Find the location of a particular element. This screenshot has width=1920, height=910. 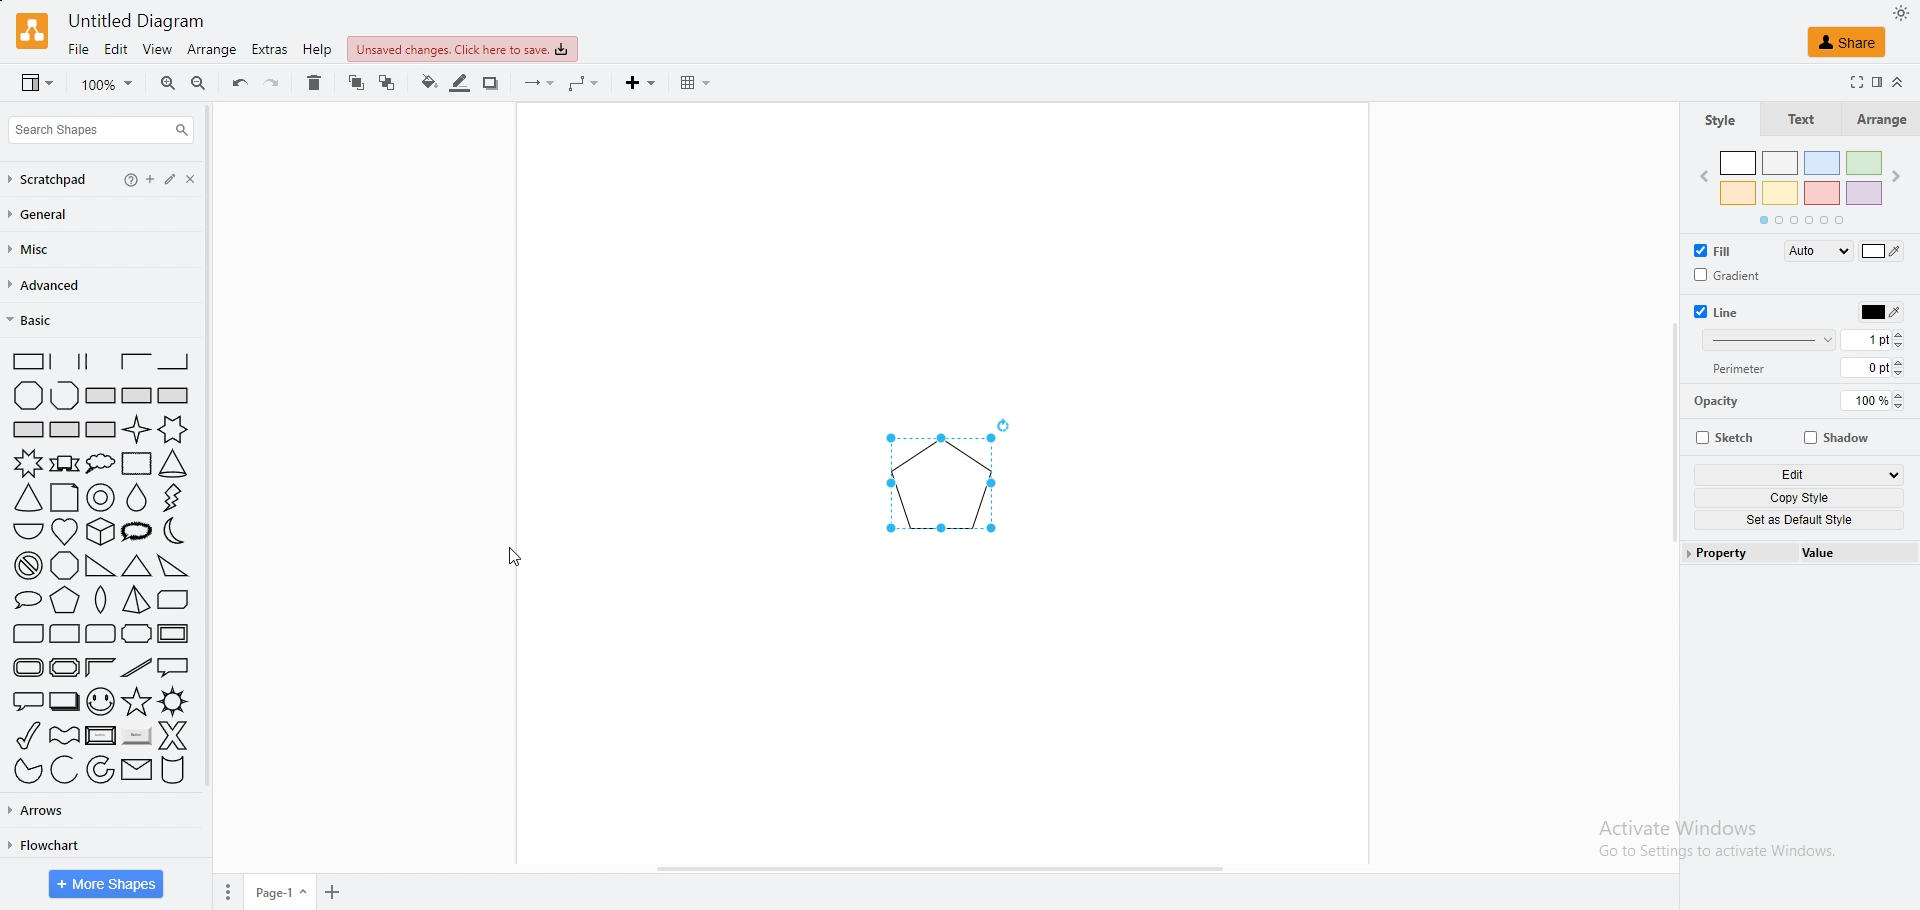

arrow is located at coordinates (539, 84).